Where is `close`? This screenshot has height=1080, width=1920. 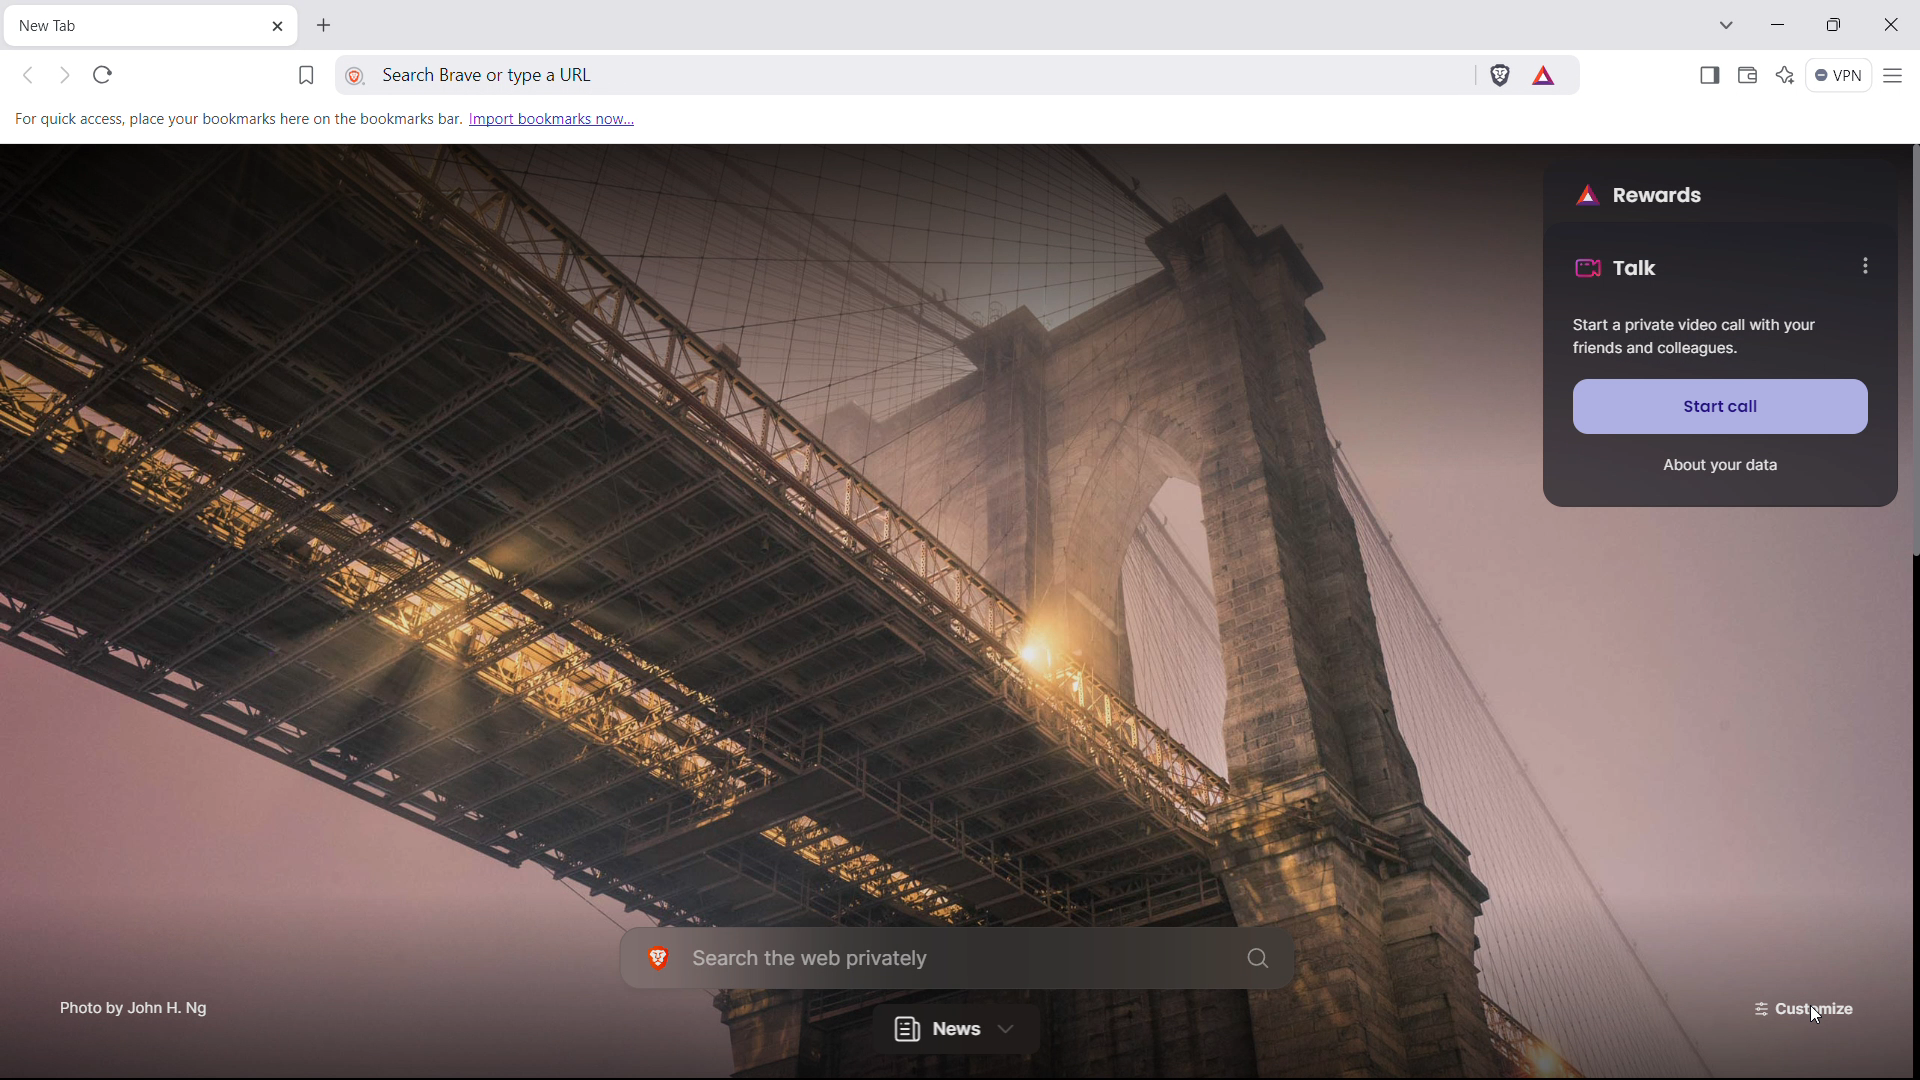 close is located at coordinates (1889, 25).